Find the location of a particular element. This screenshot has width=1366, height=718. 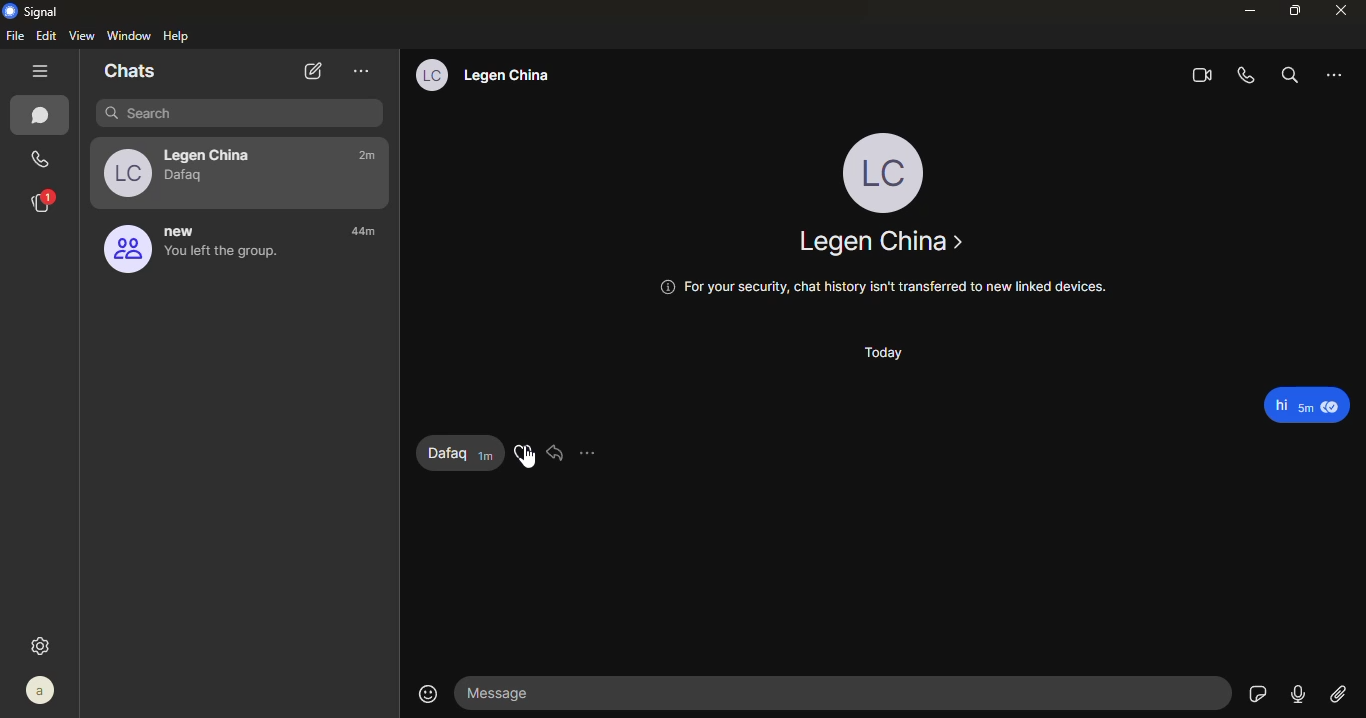

new is located at coordinates (185, 231).